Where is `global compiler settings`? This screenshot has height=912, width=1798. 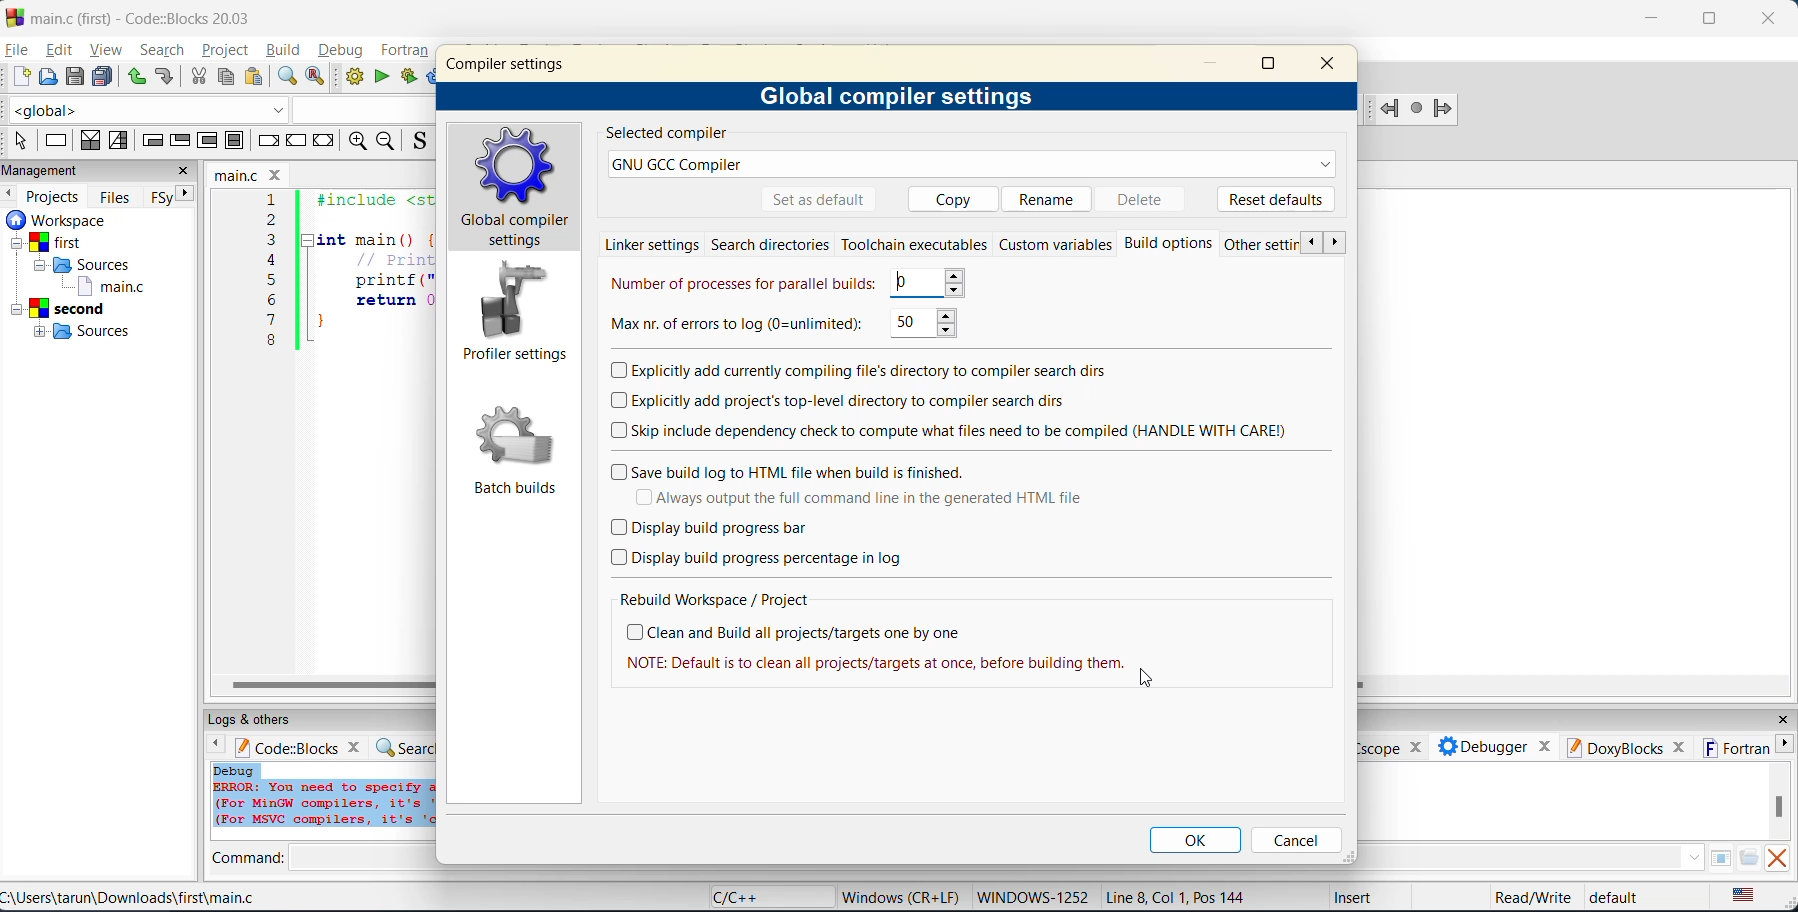 global compiler settings is located at coordinates (518, 188).